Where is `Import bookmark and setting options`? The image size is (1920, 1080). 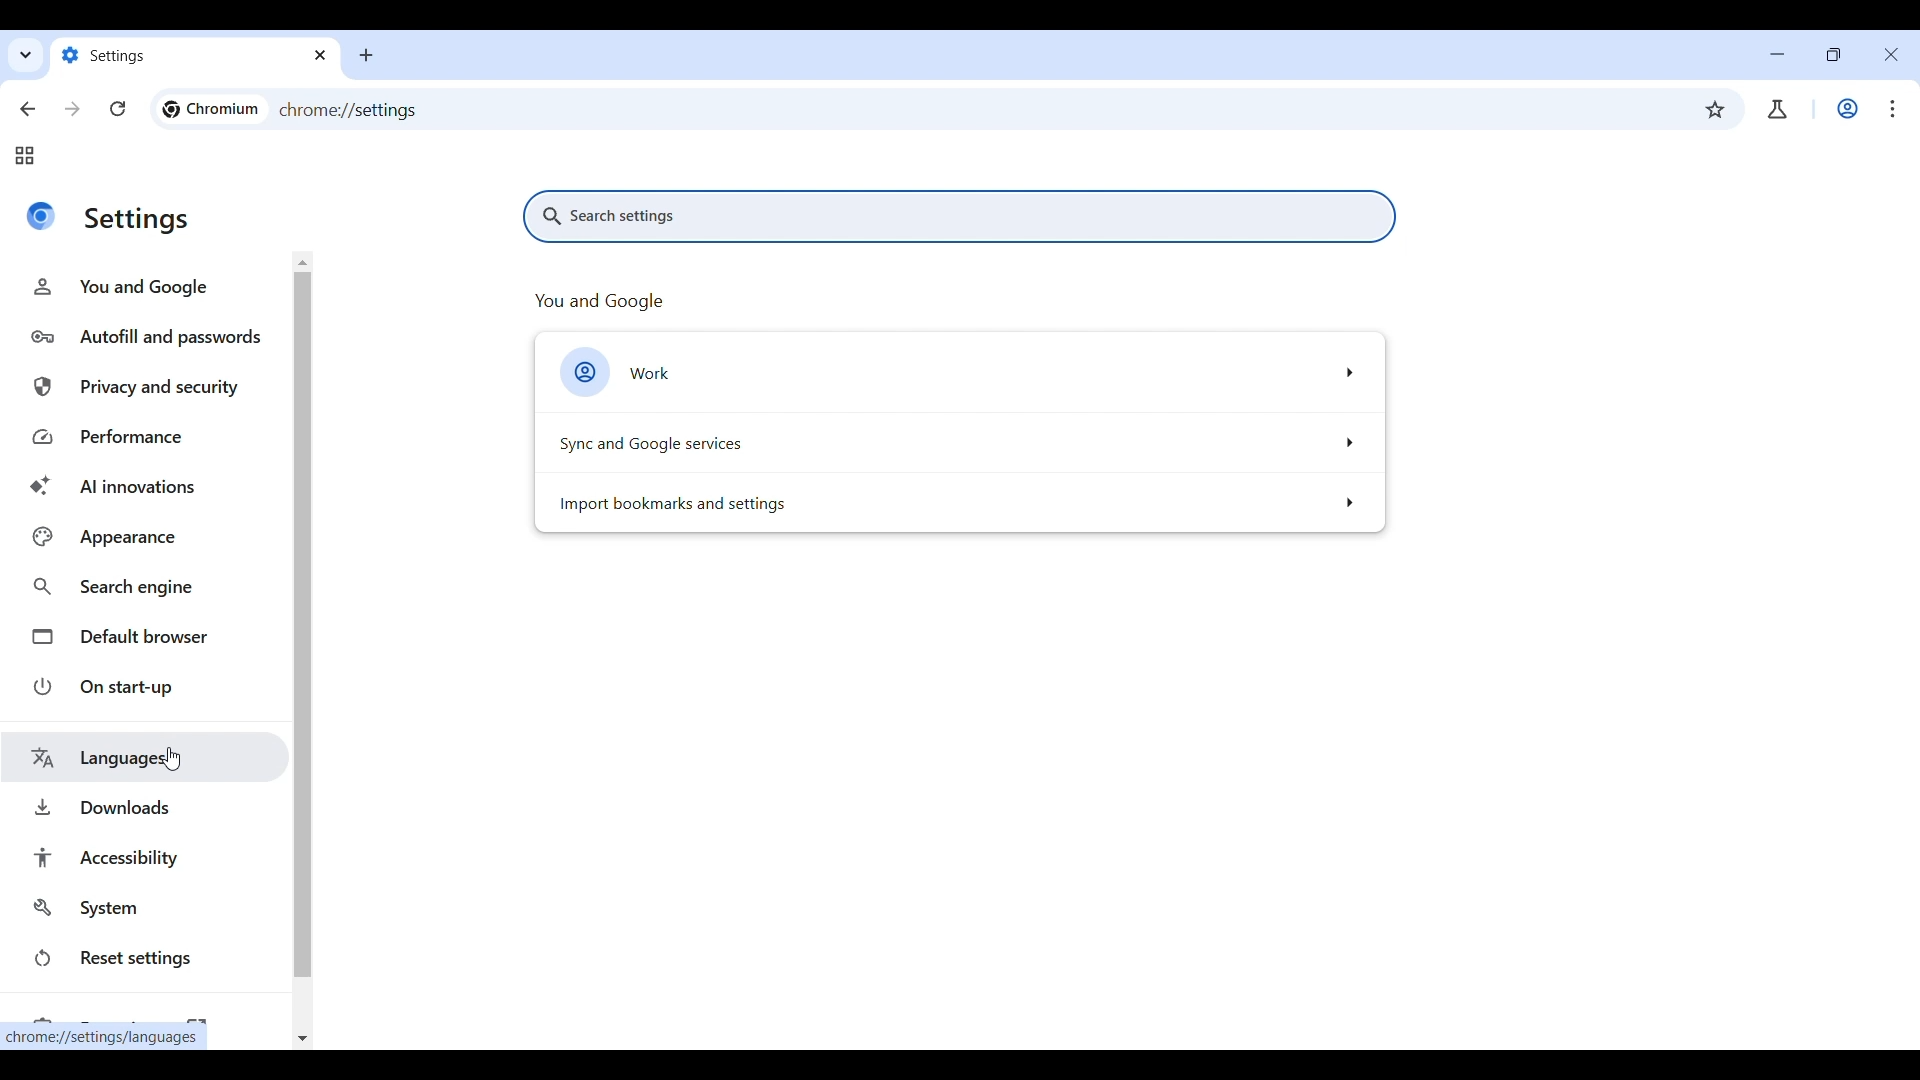 Import bookmark and setting options is located at coordinates (957, 505).